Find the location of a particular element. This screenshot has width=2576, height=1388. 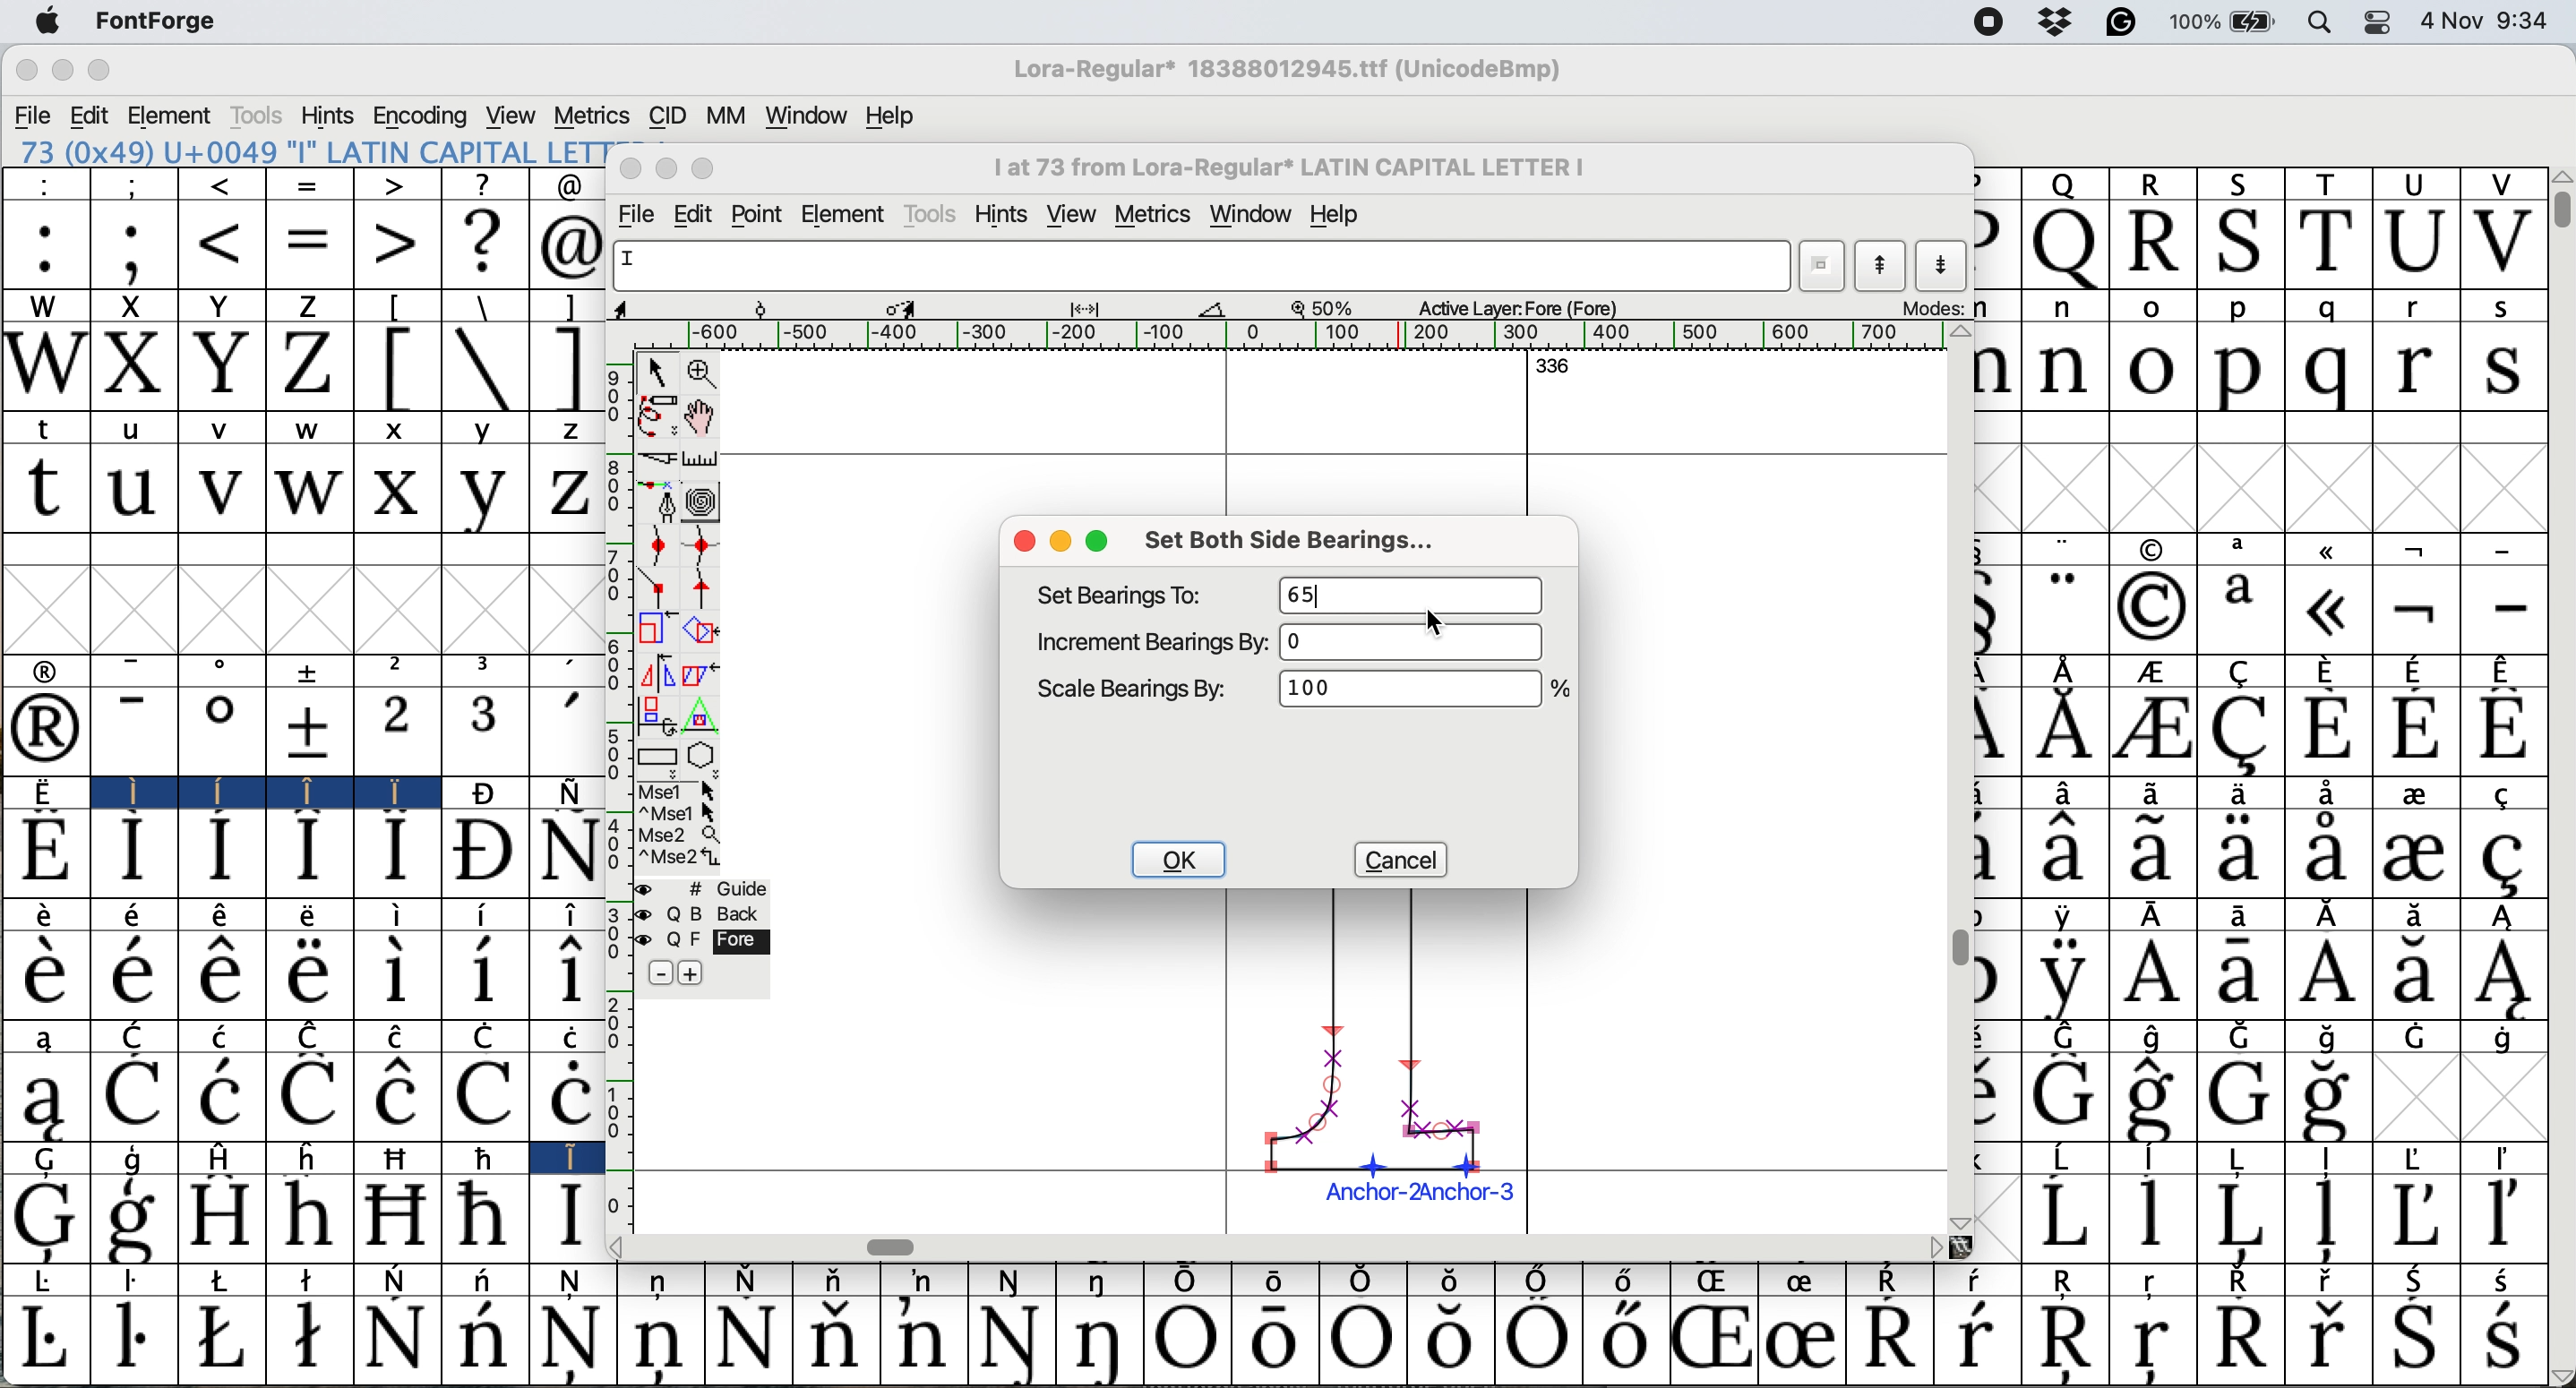

Symbol is located at coordinates (661, 1283).